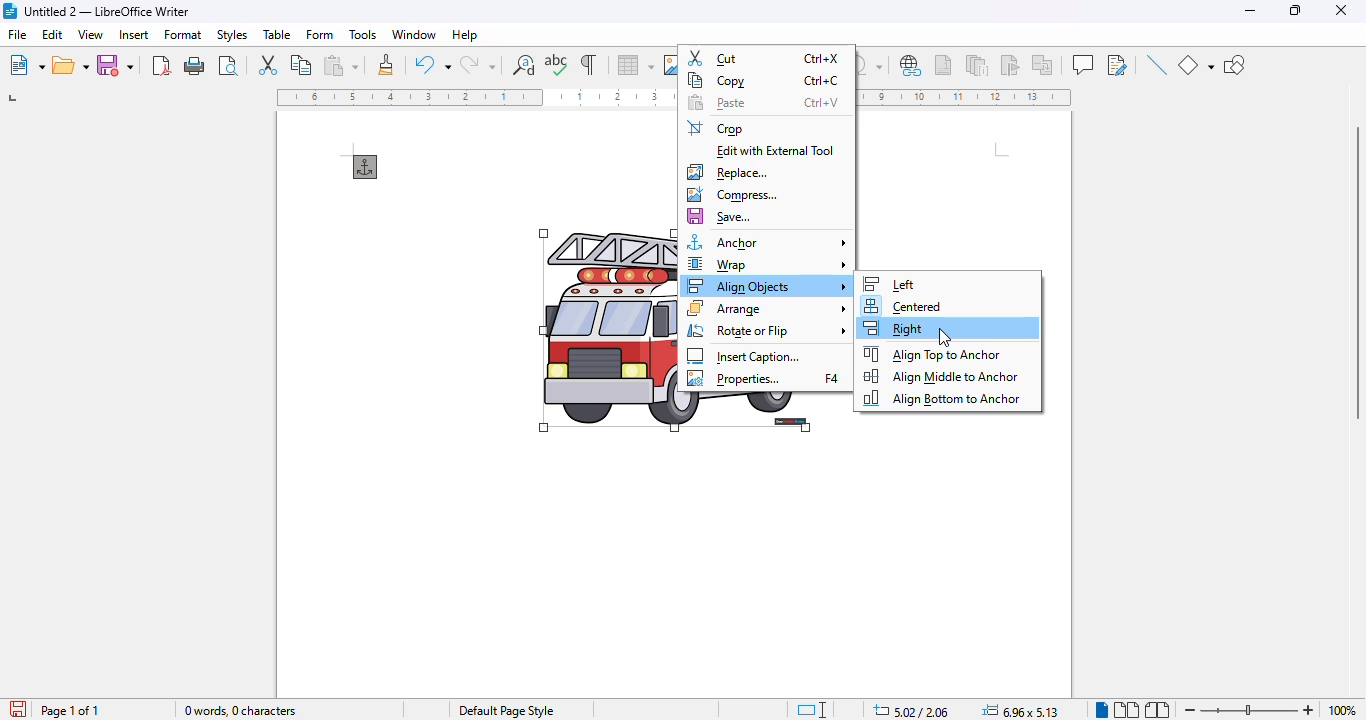 The height and width of the screenshot is (720, 1366). Describe the element at coordinates (135, 34) in the screenshot. I see `insert` at that location.